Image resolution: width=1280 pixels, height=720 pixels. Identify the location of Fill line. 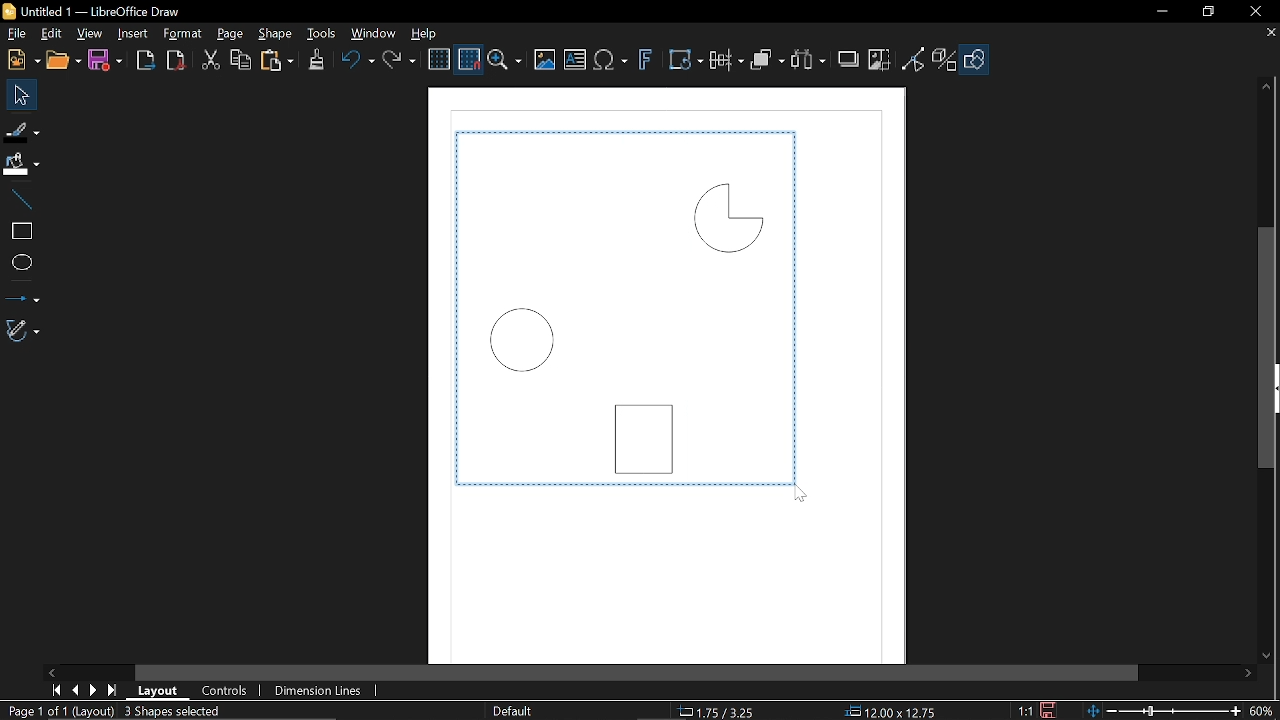
(22, 130).